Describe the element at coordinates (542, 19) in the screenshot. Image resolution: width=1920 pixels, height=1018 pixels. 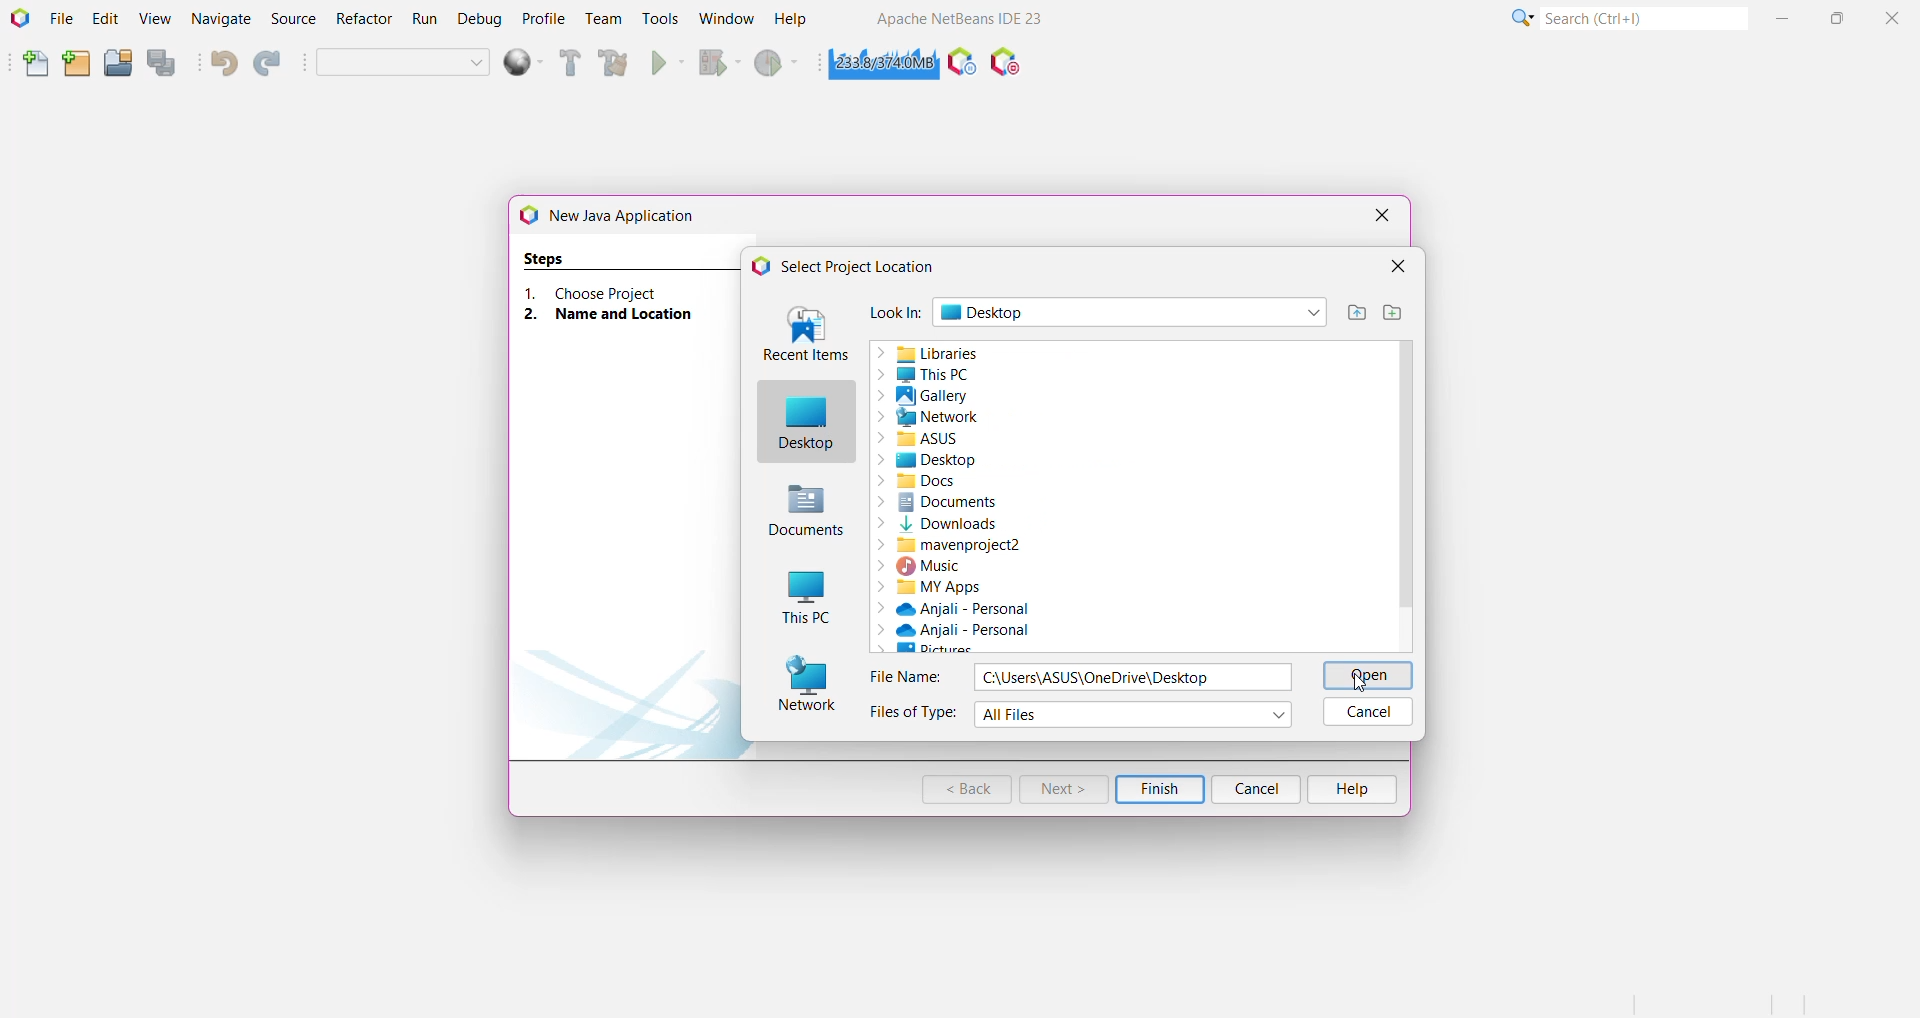
I see `Profile` at that location.